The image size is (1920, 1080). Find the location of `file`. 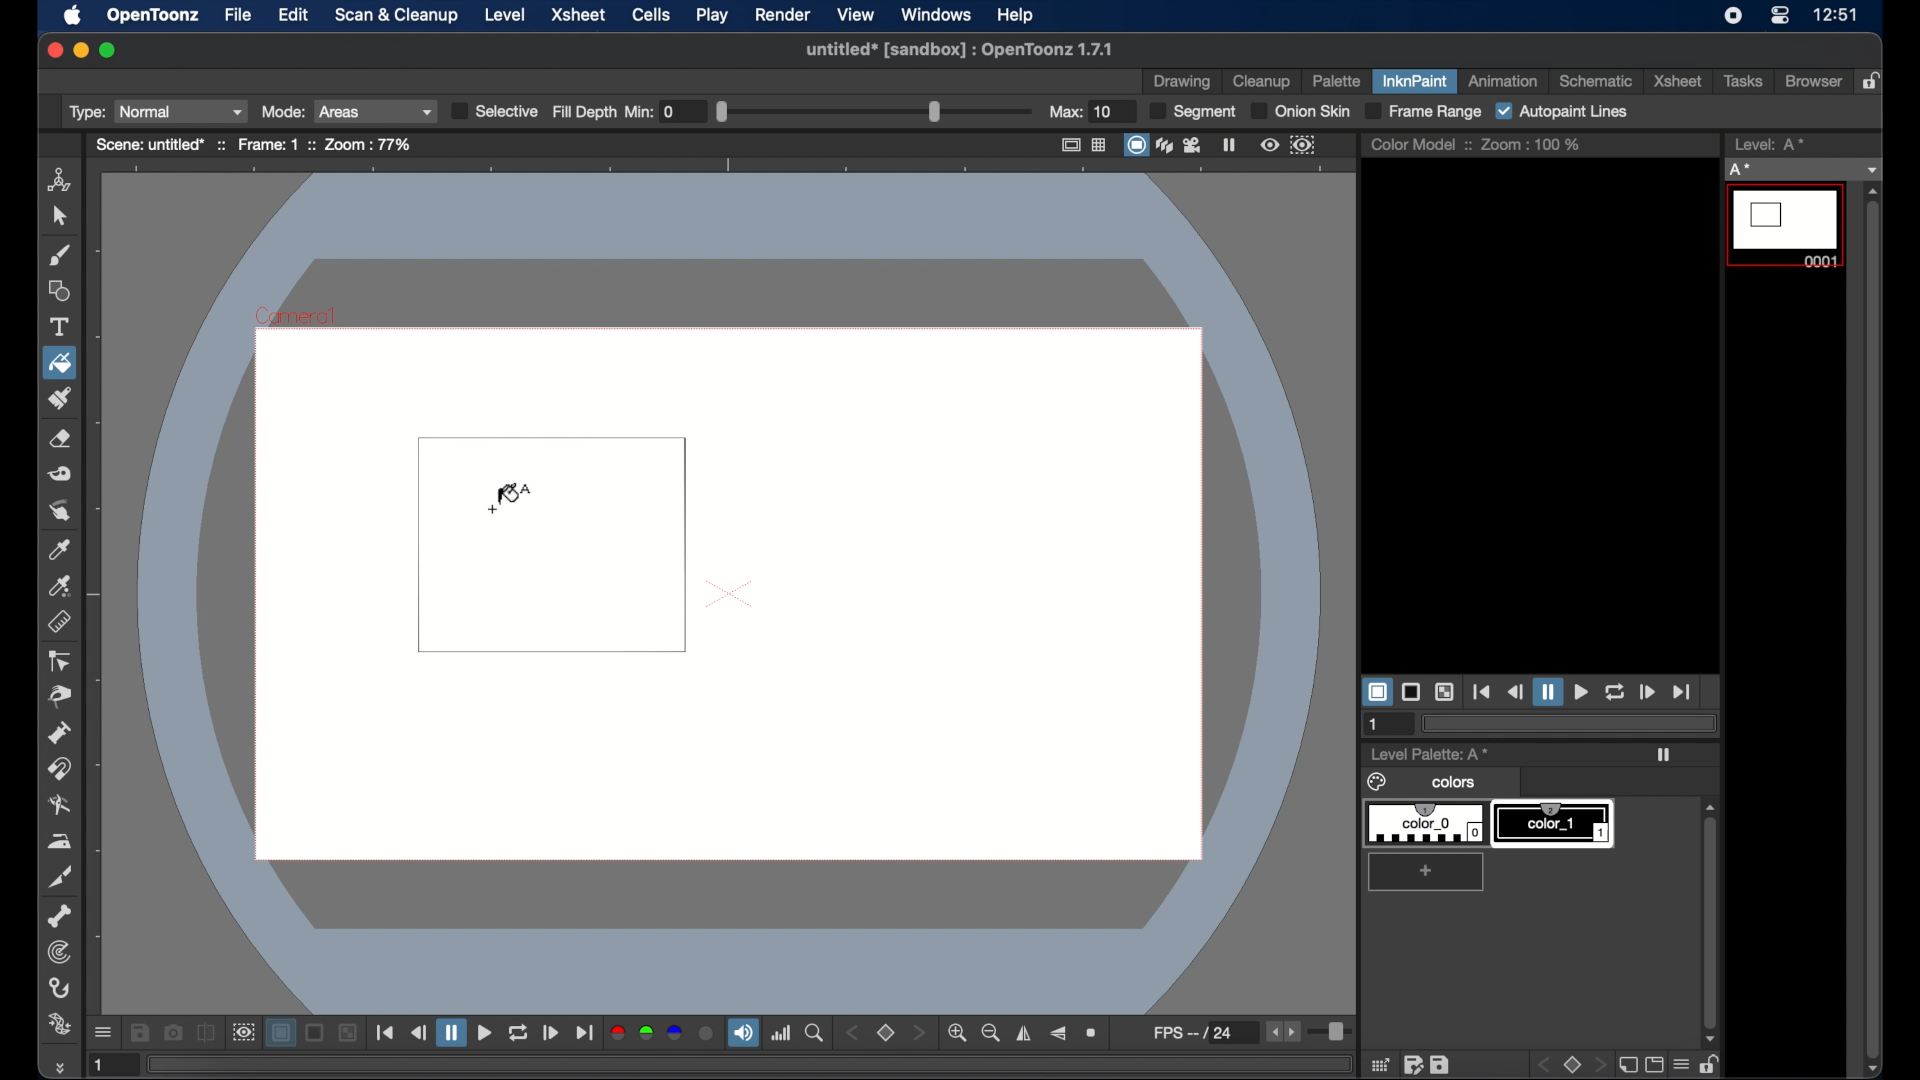

file is located at coordinates (238, 14).